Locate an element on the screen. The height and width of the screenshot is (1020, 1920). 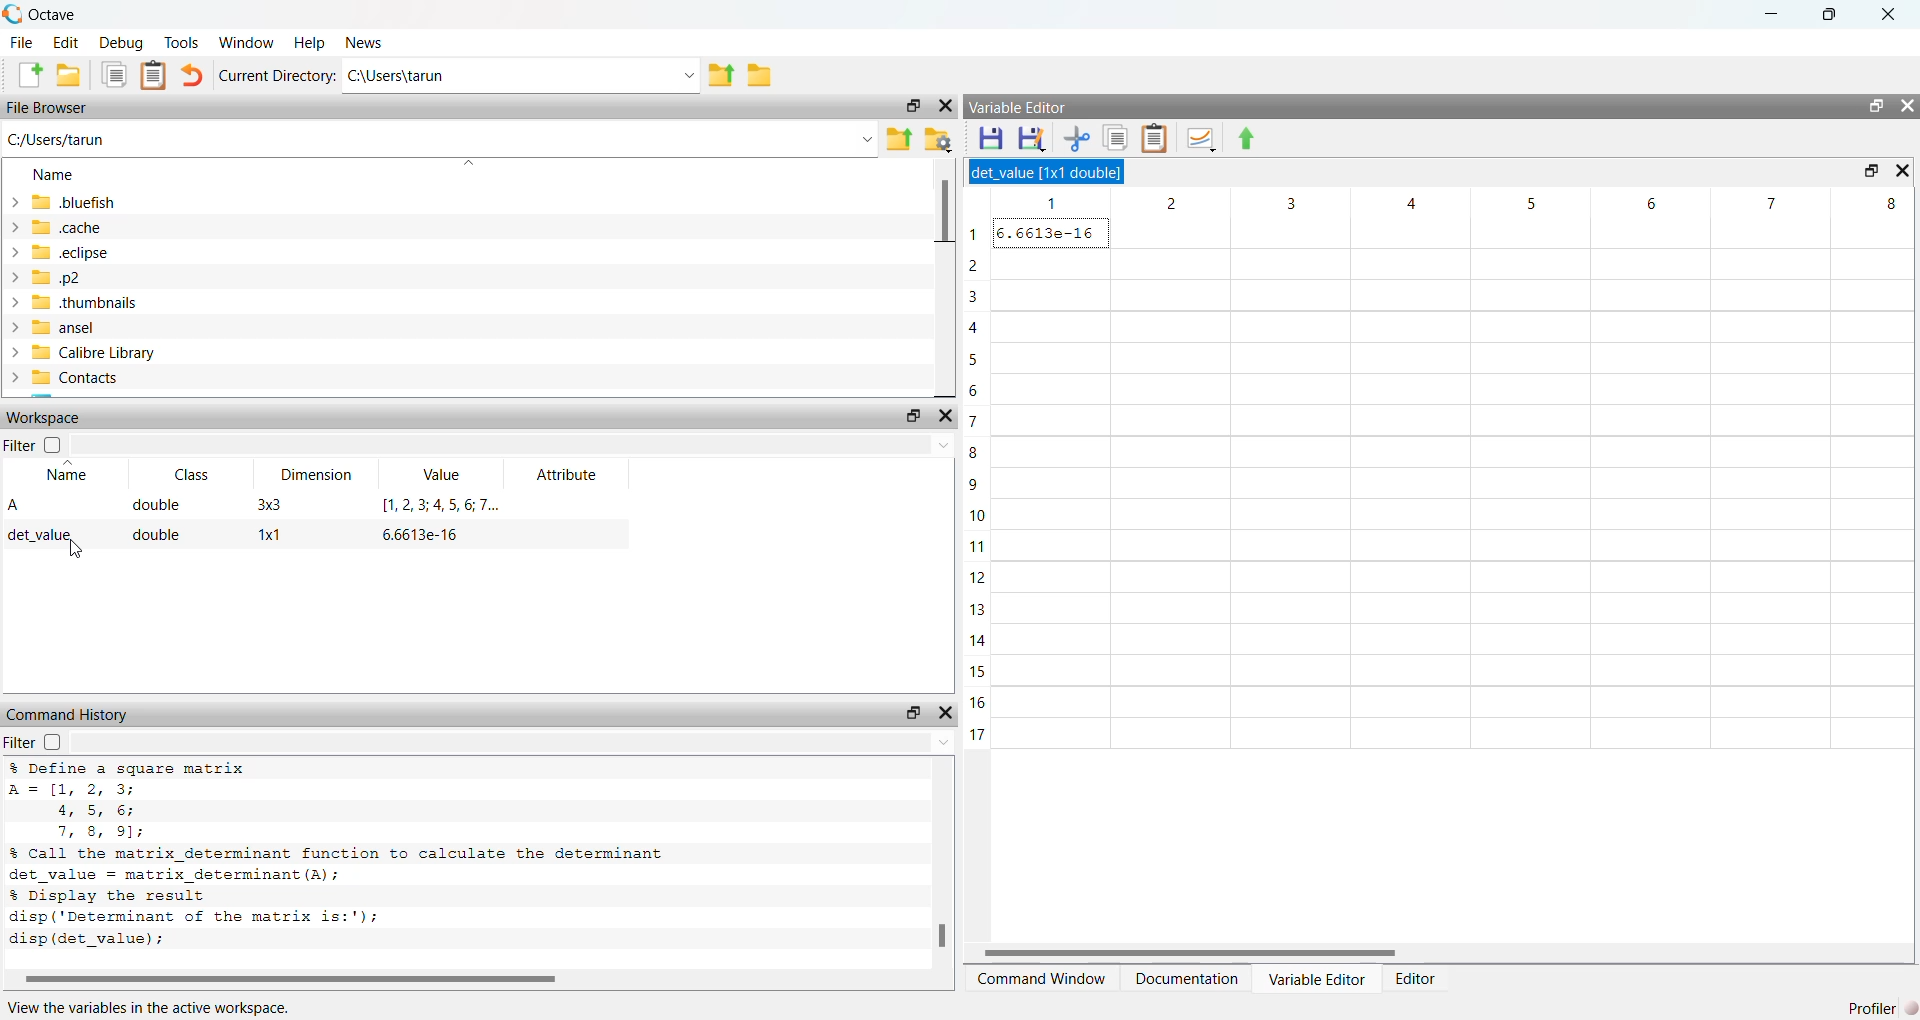
open an existing file in editor is located at coordinates (70, 76).